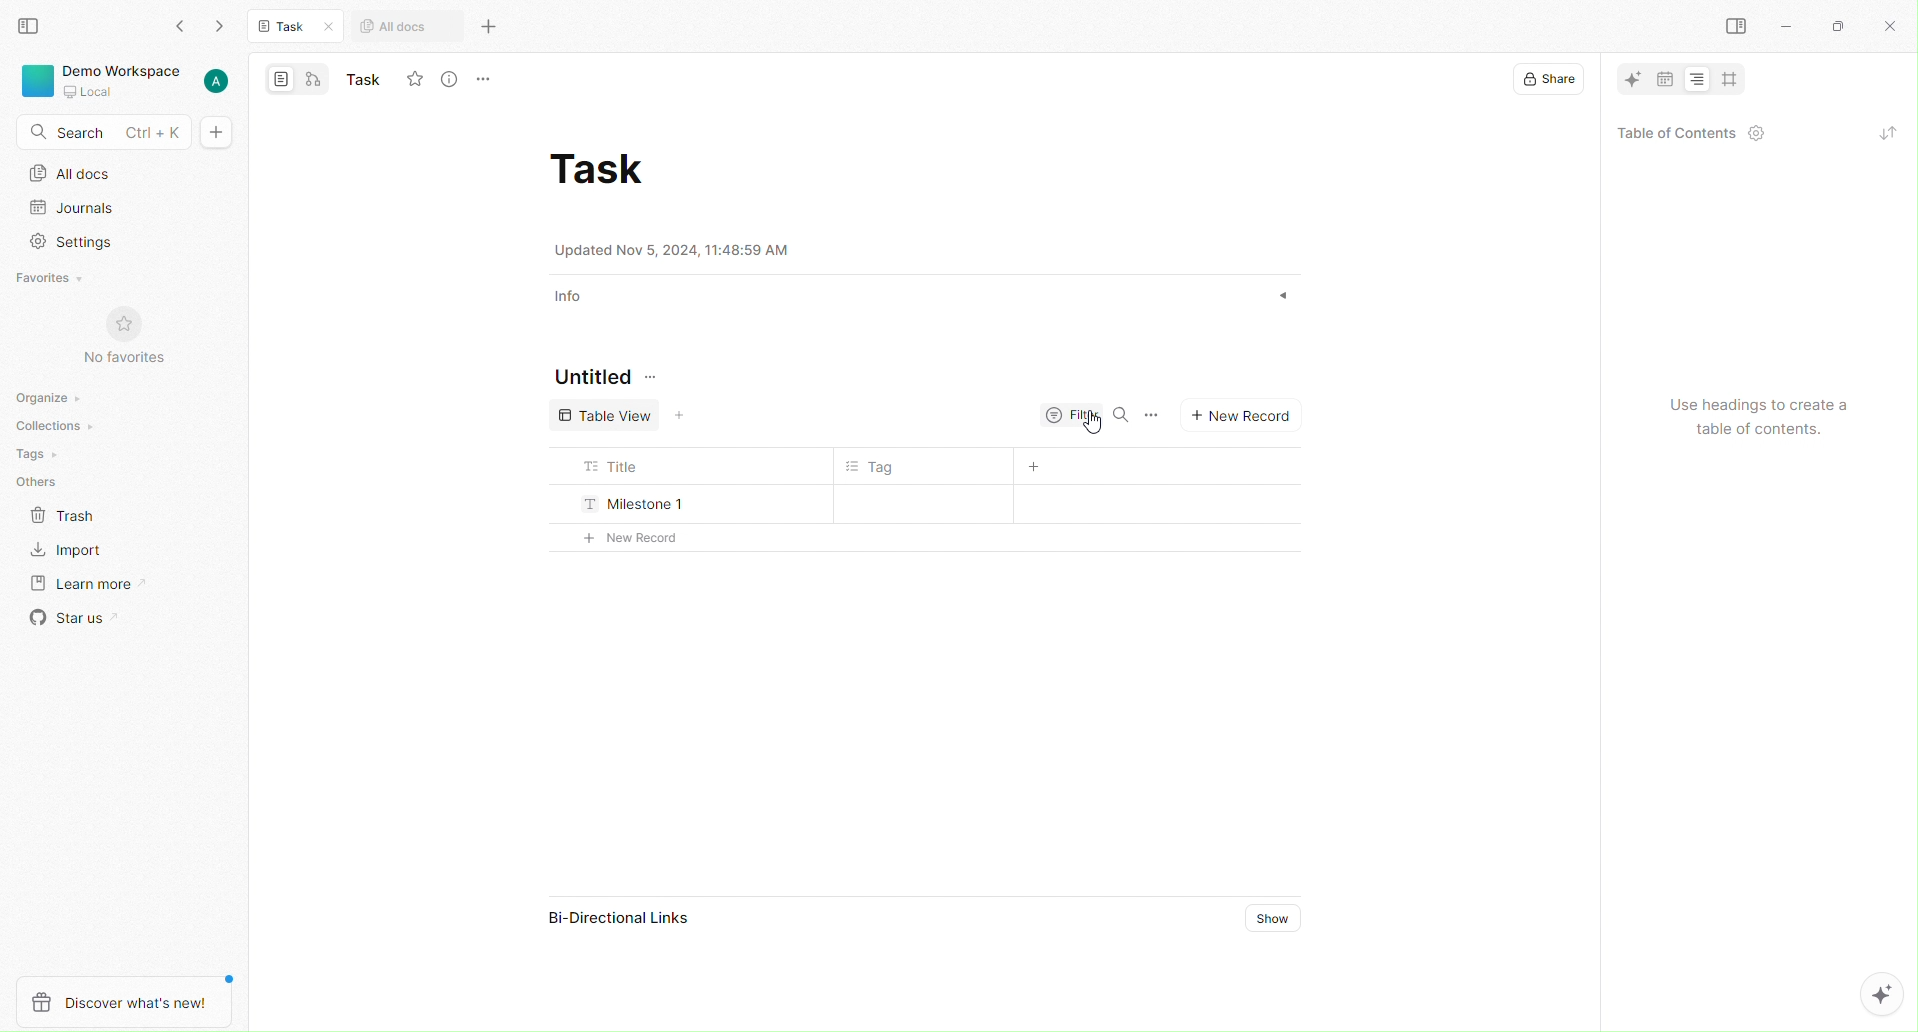 Image resolution: width=1918 pixels, height=1032 pixels. I want to click on Title, so click(619, 468).